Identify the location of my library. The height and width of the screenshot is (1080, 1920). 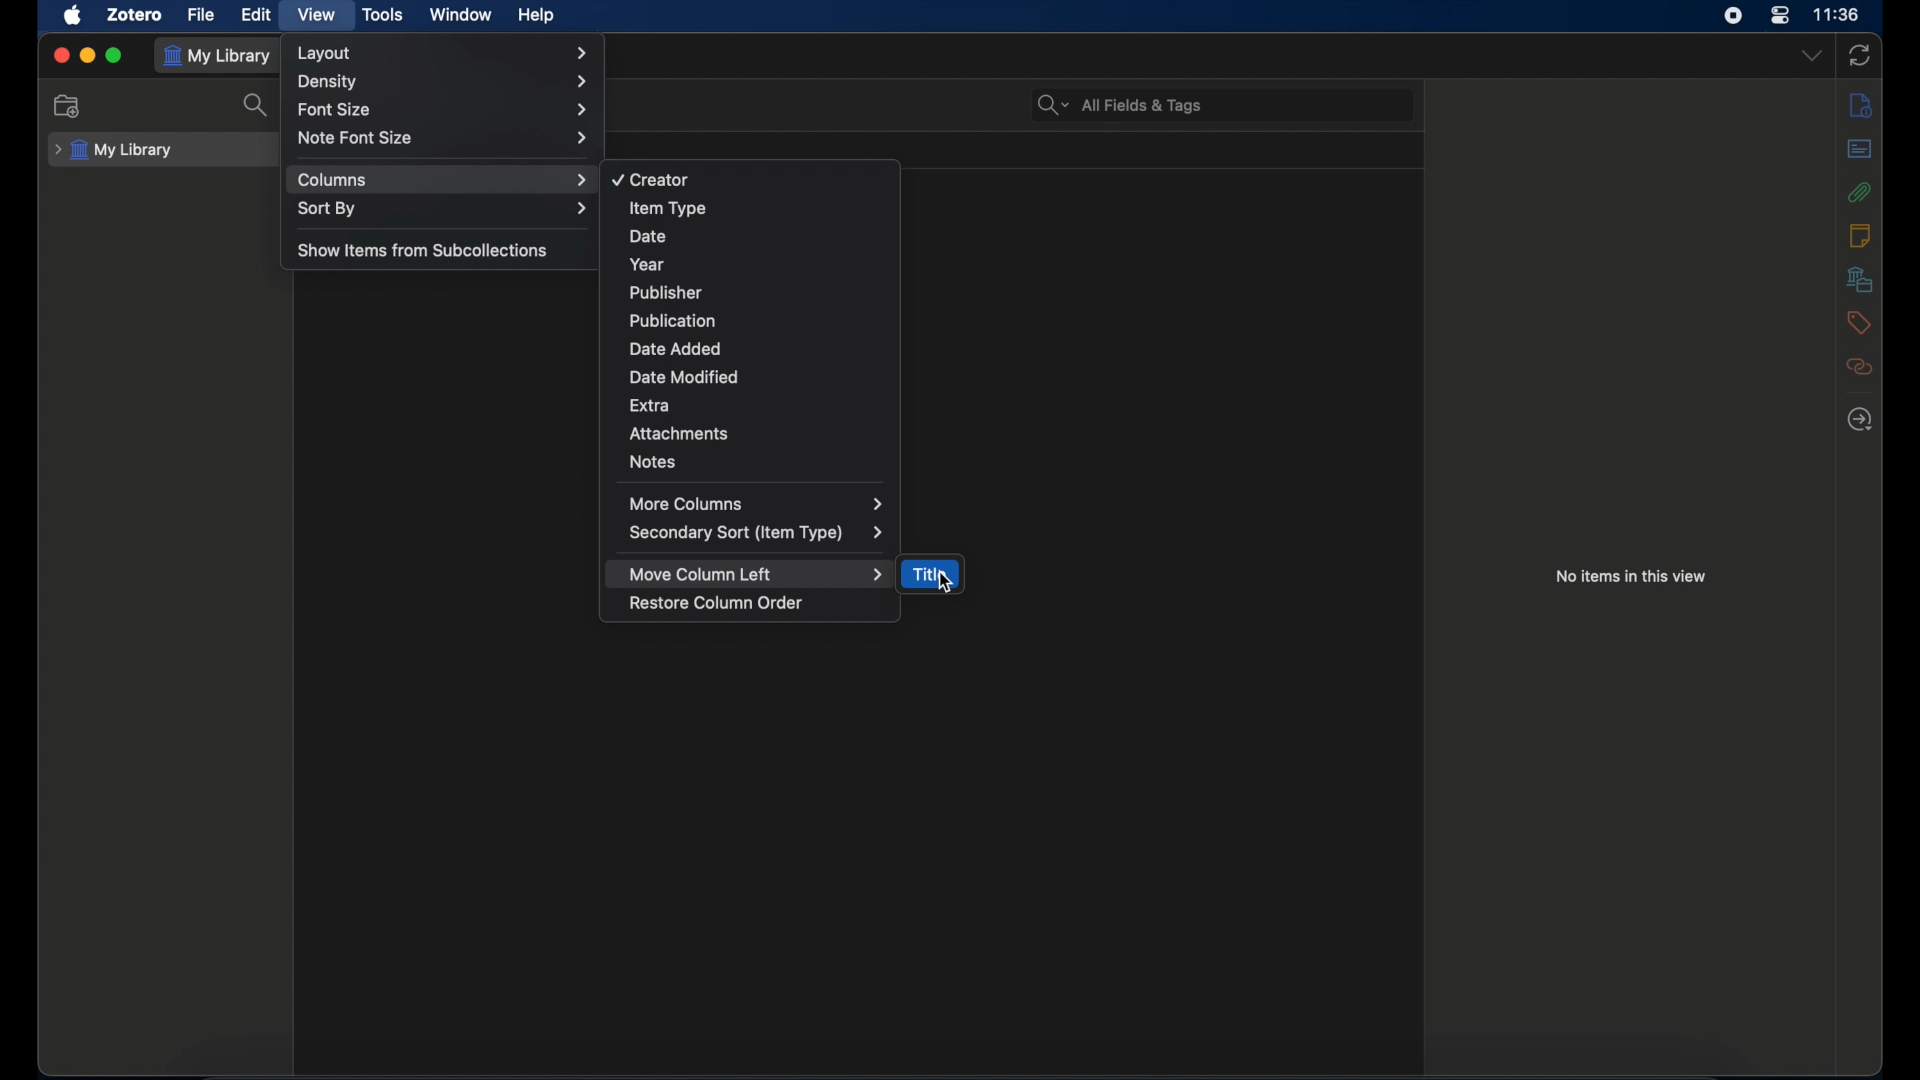
(218, 57).